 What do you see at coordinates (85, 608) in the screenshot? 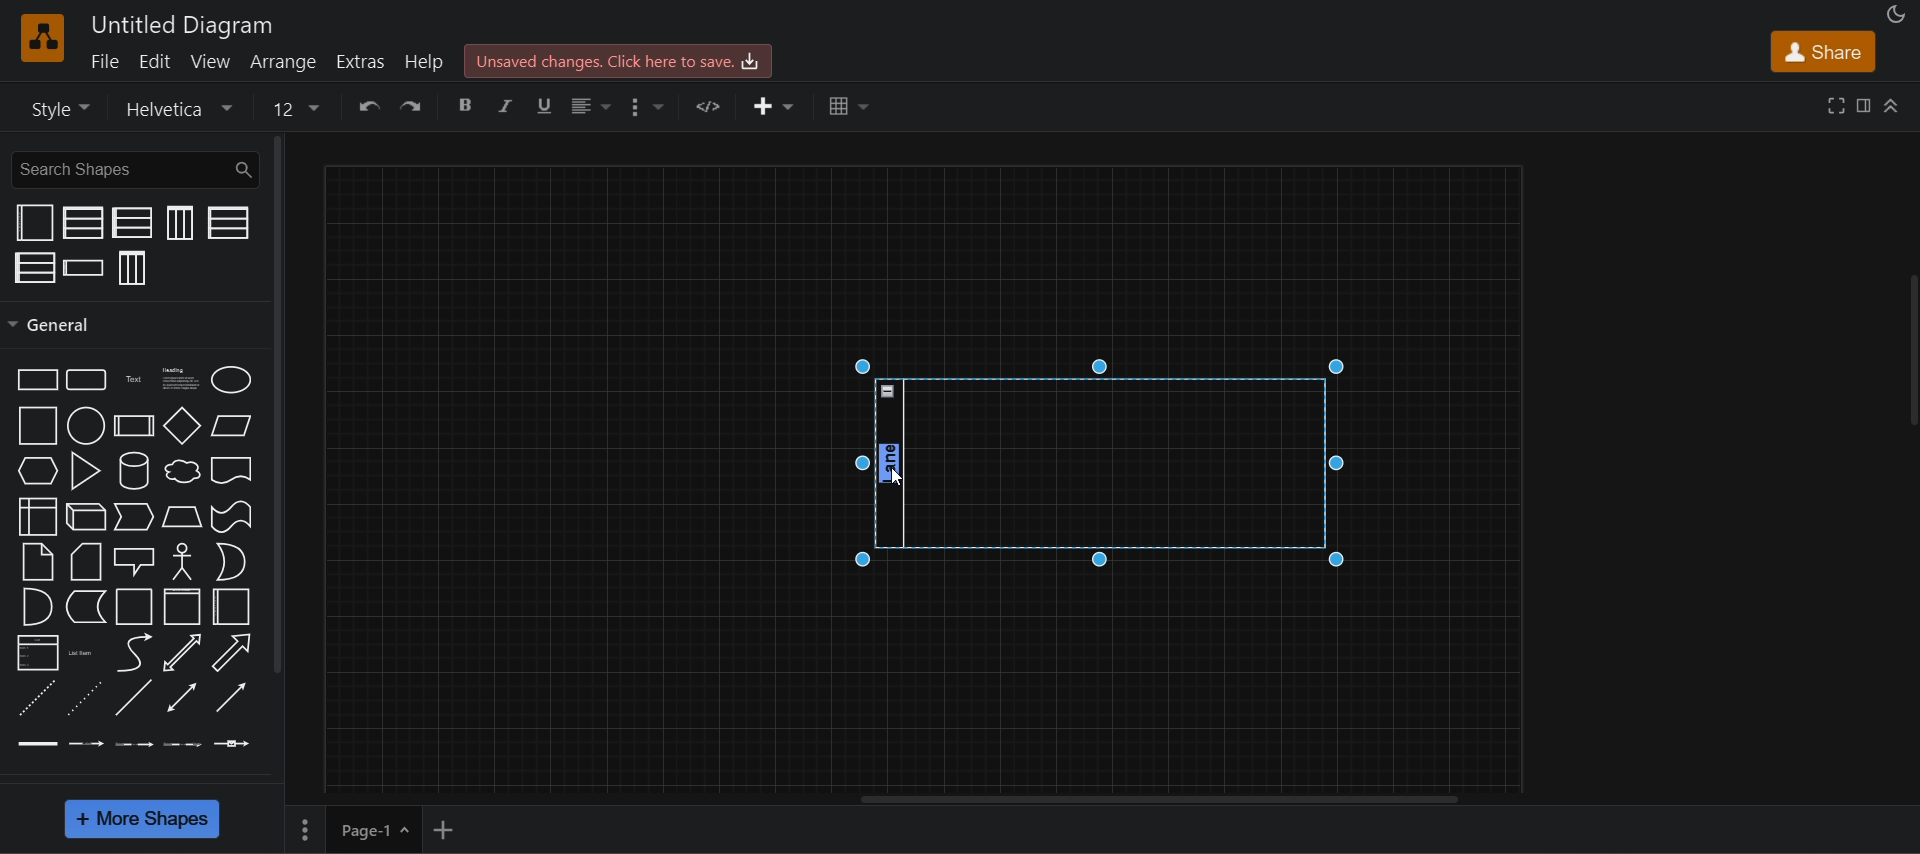
I see `data storage` at bounding box center [85, 608].